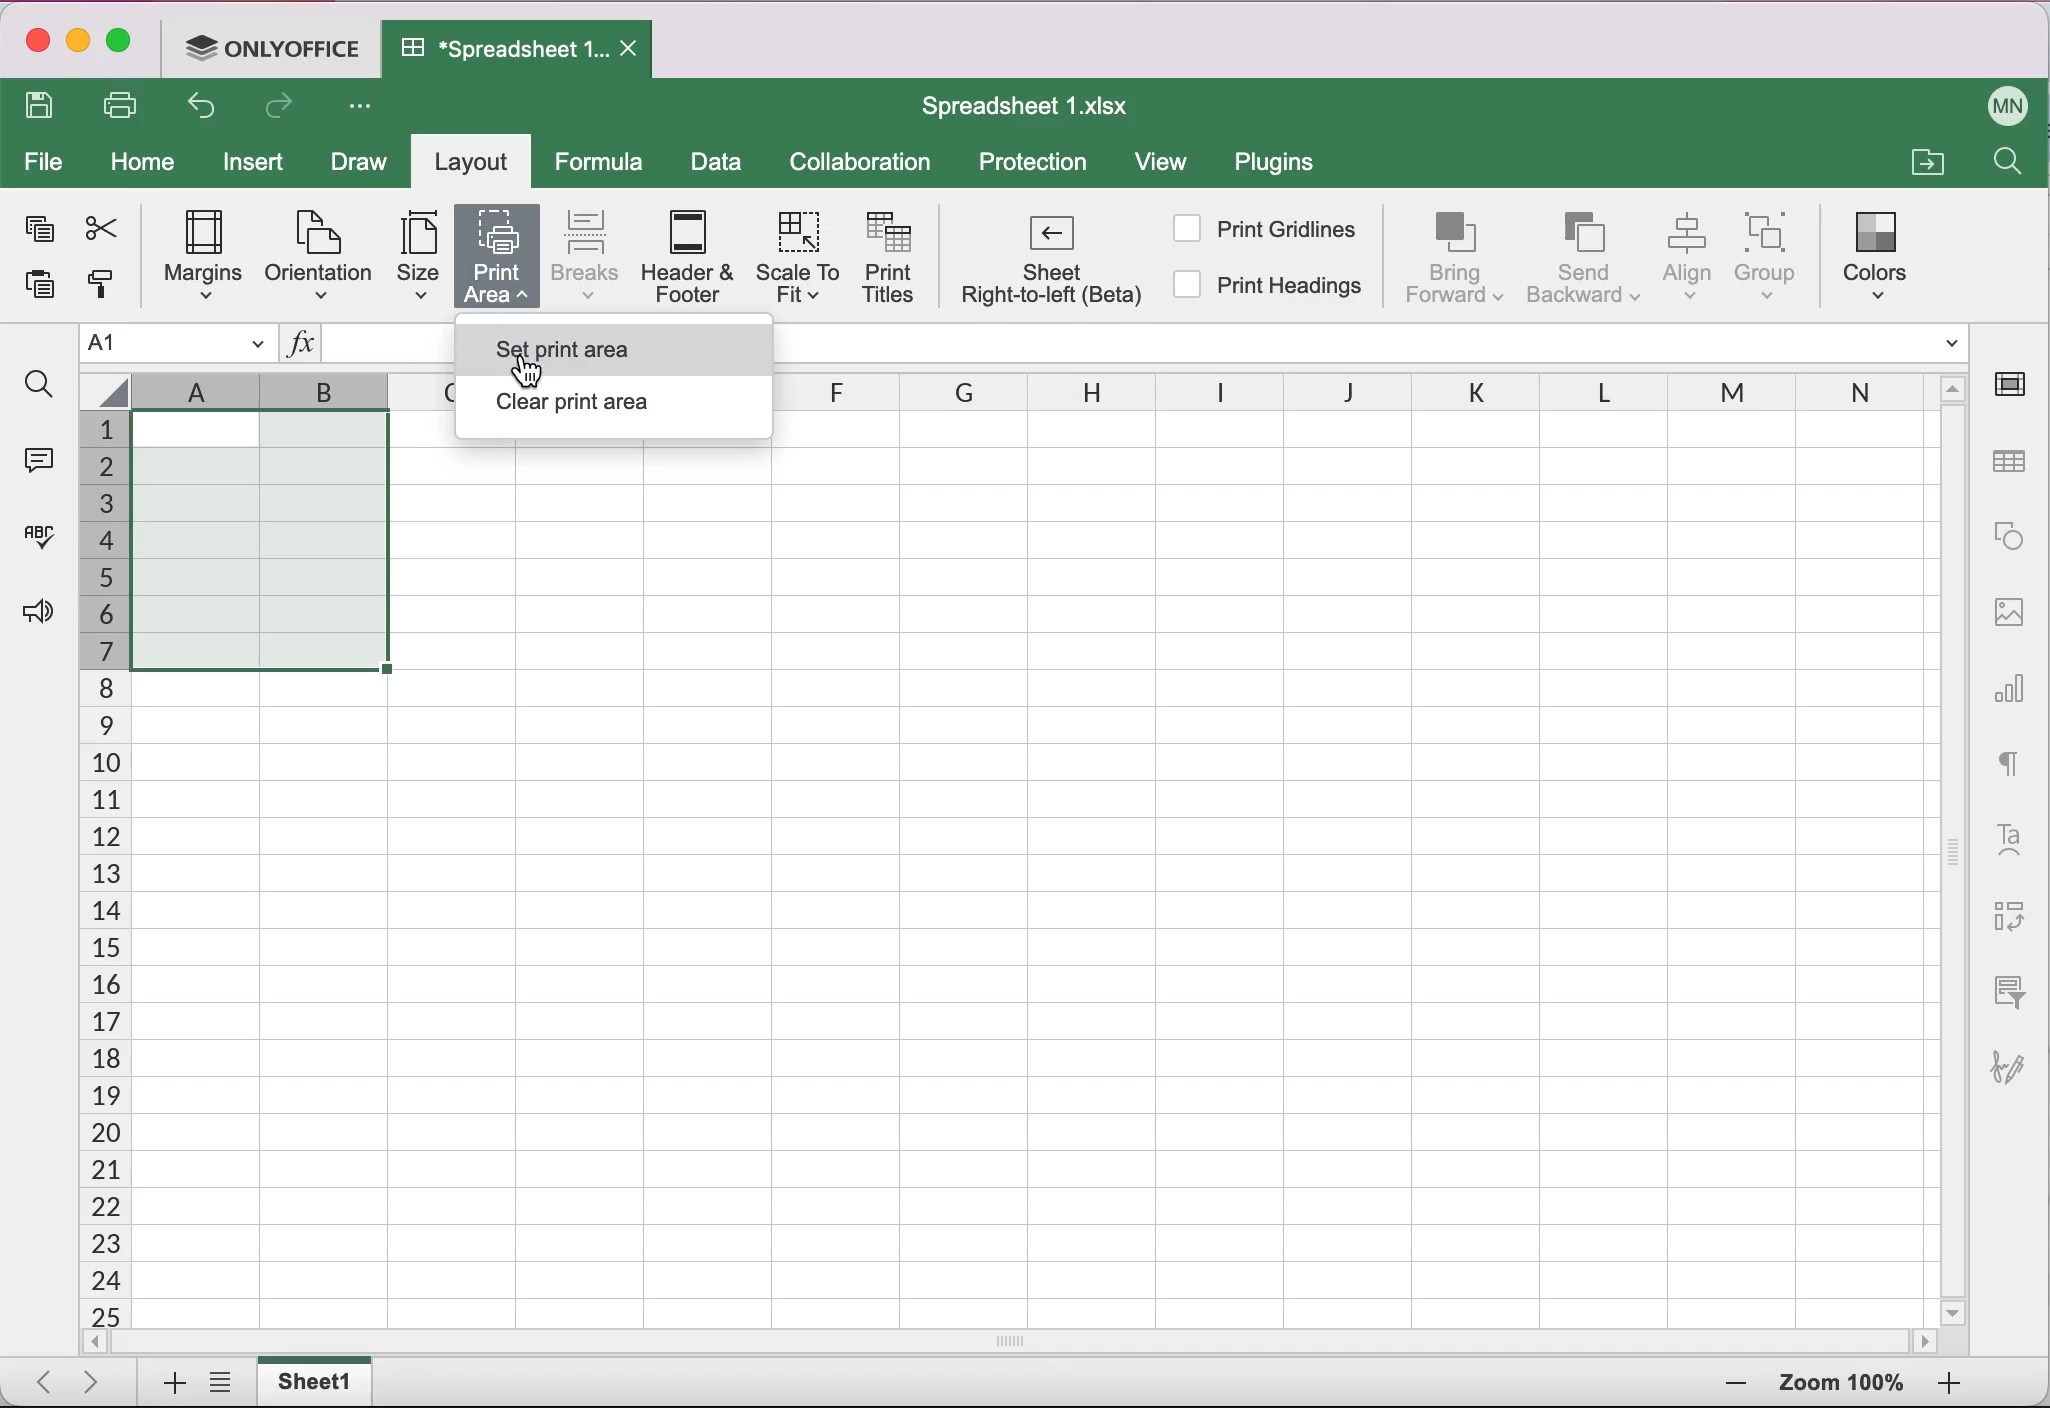  I want to click on Colors, so click(1881, 250).